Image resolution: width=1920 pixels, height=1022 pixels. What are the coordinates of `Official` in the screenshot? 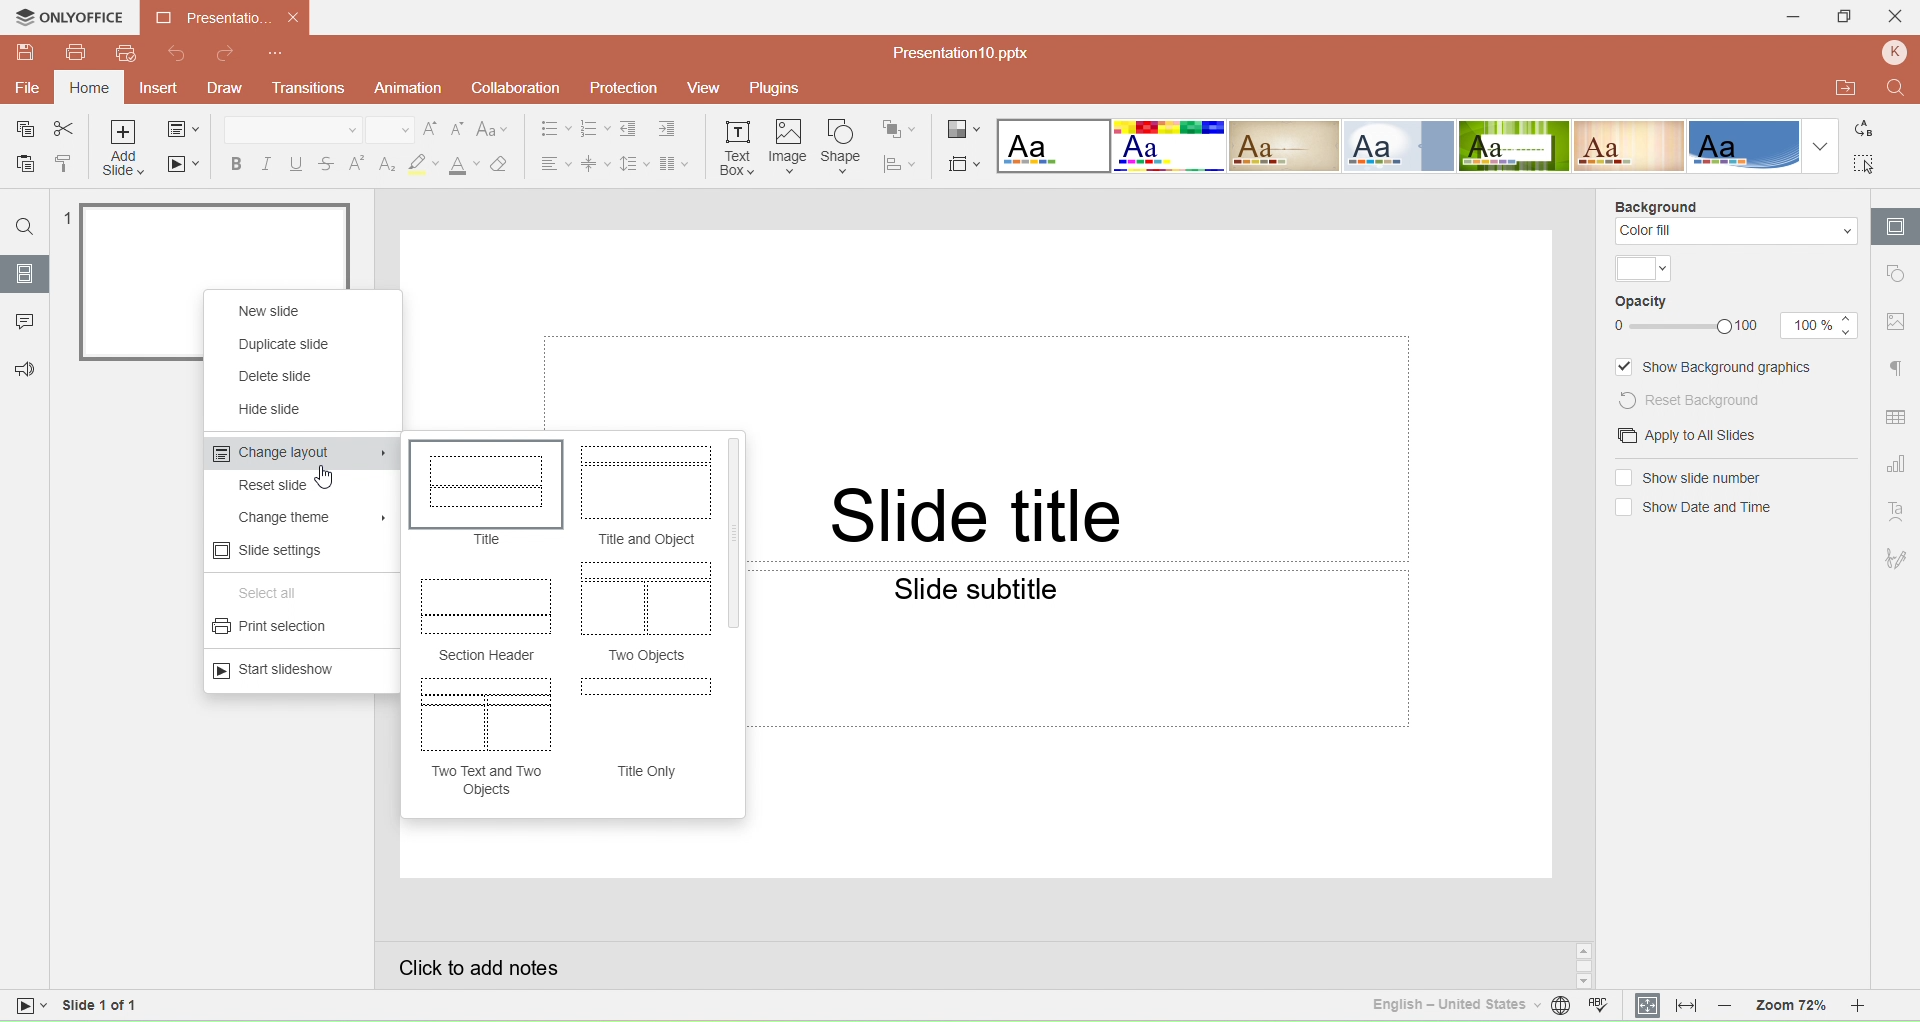 It's located at (1398, 146).